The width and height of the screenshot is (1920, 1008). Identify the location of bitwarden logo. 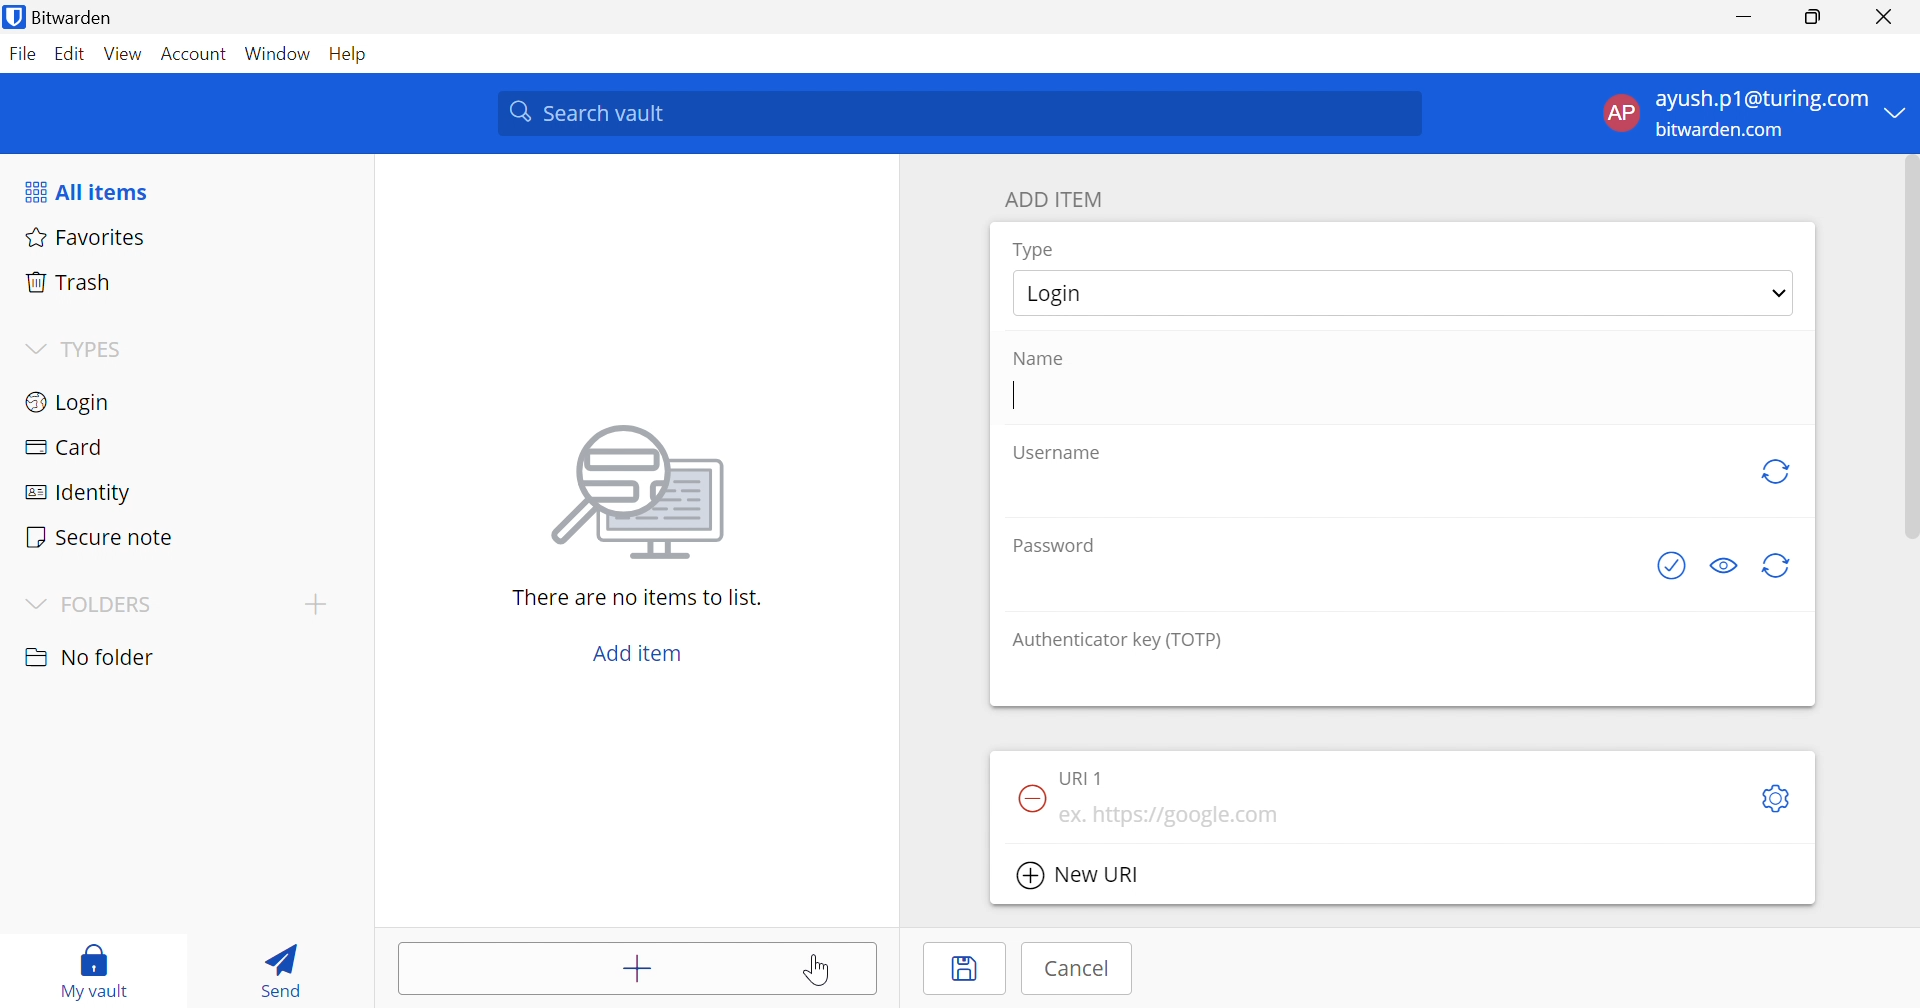
(14, 17).